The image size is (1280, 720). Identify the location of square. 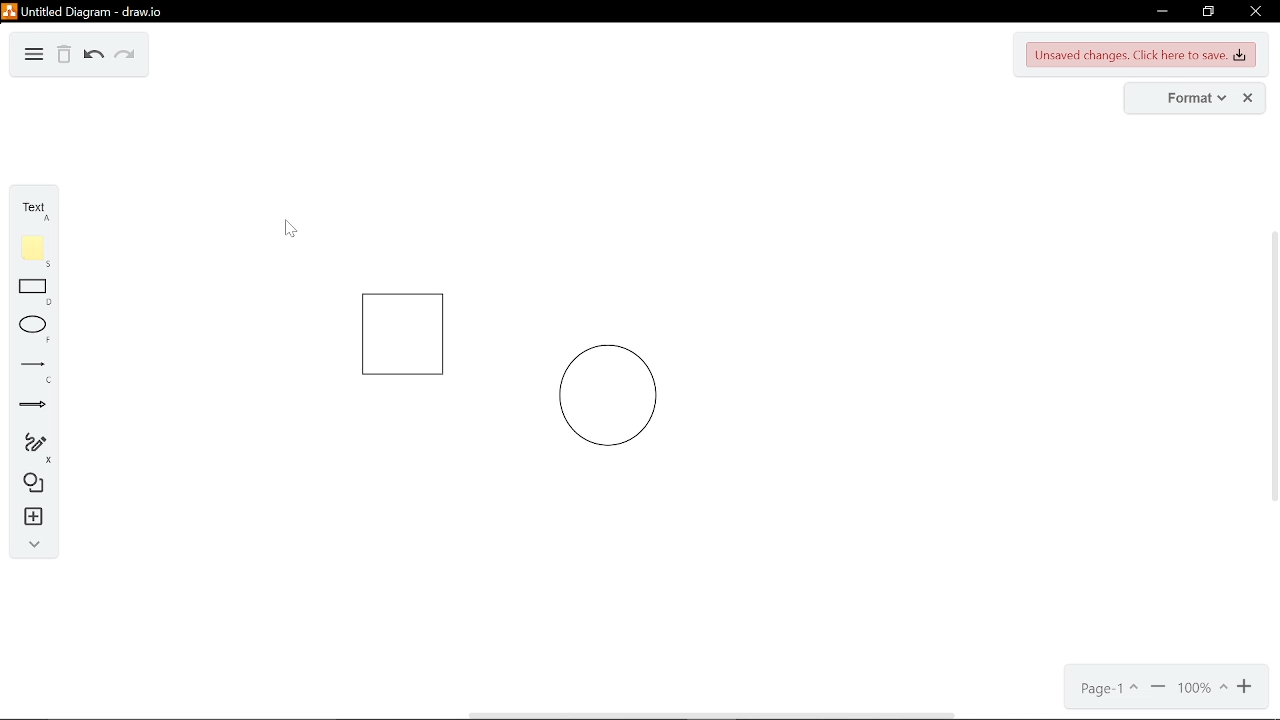
(402, 336).